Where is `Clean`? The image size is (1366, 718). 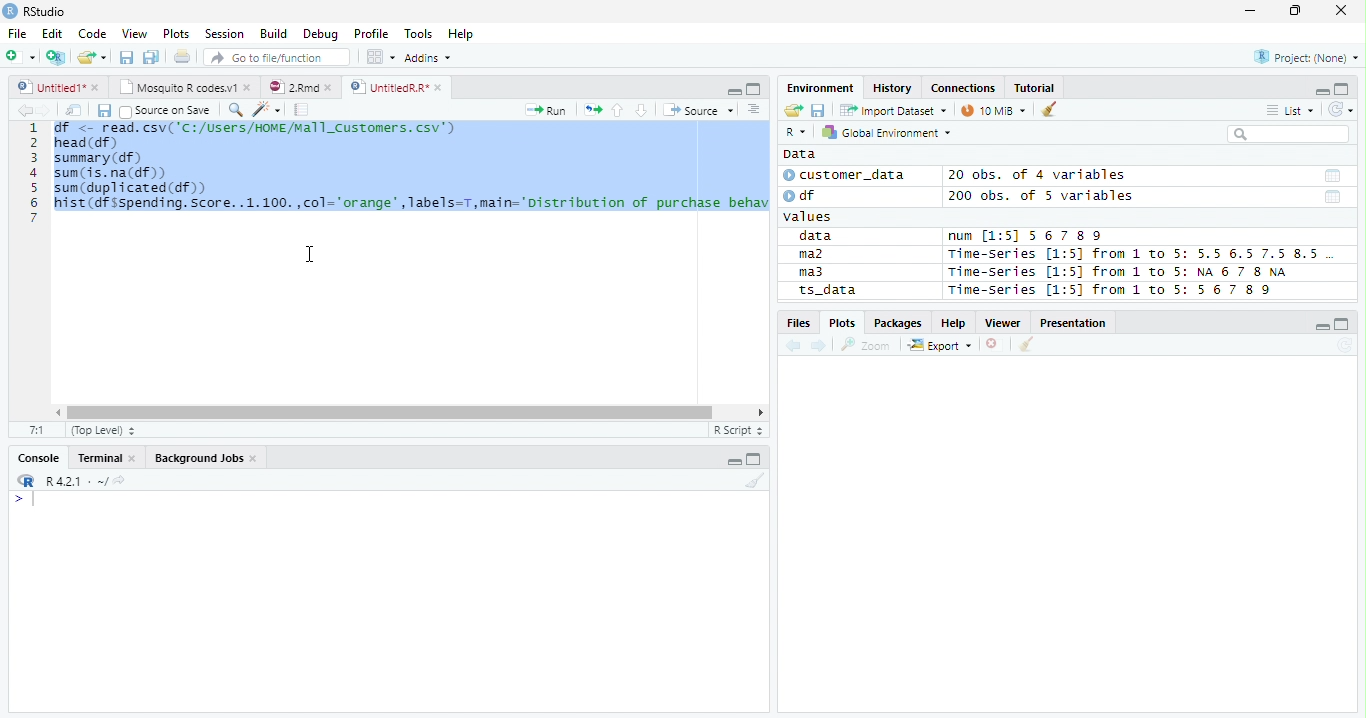
Clean is located at coordinates (1051, 108).